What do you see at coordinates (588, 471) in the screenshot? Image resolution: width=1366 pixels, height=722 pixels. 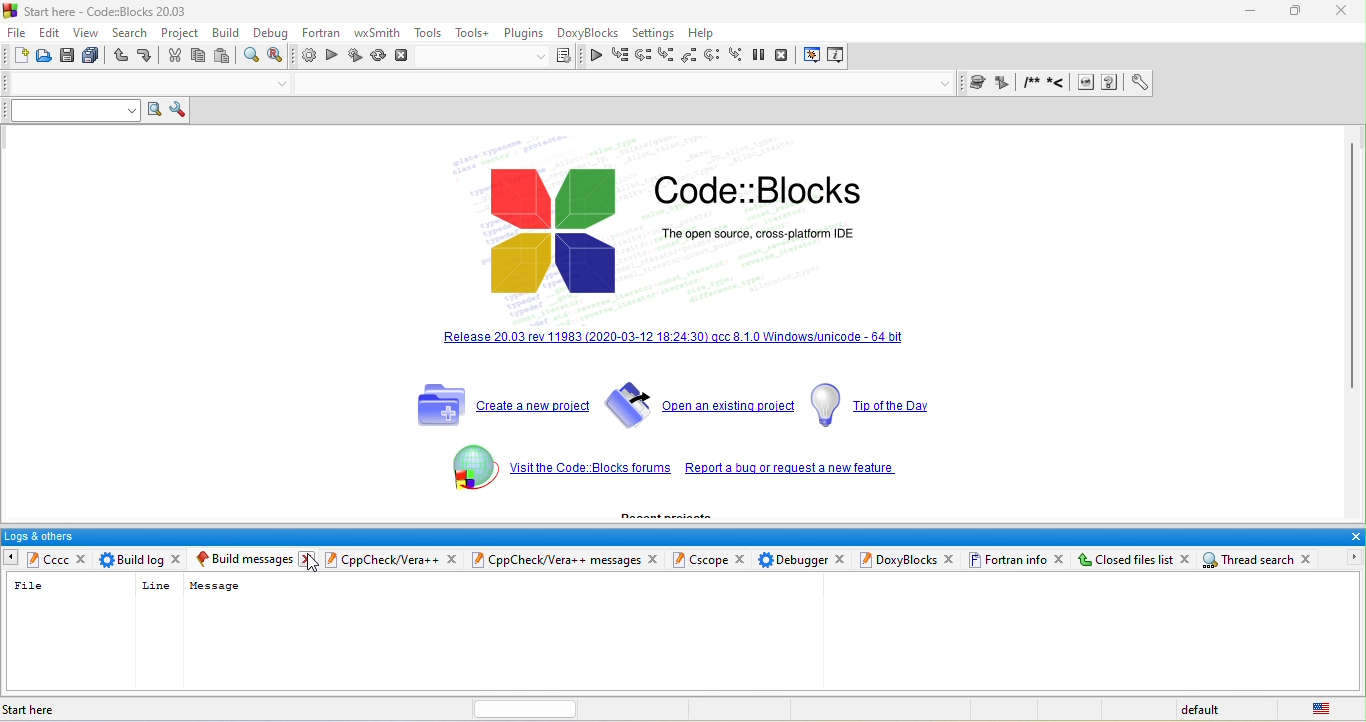 I see `visit the code-blocks forums ` at bounding box center [588, 471].